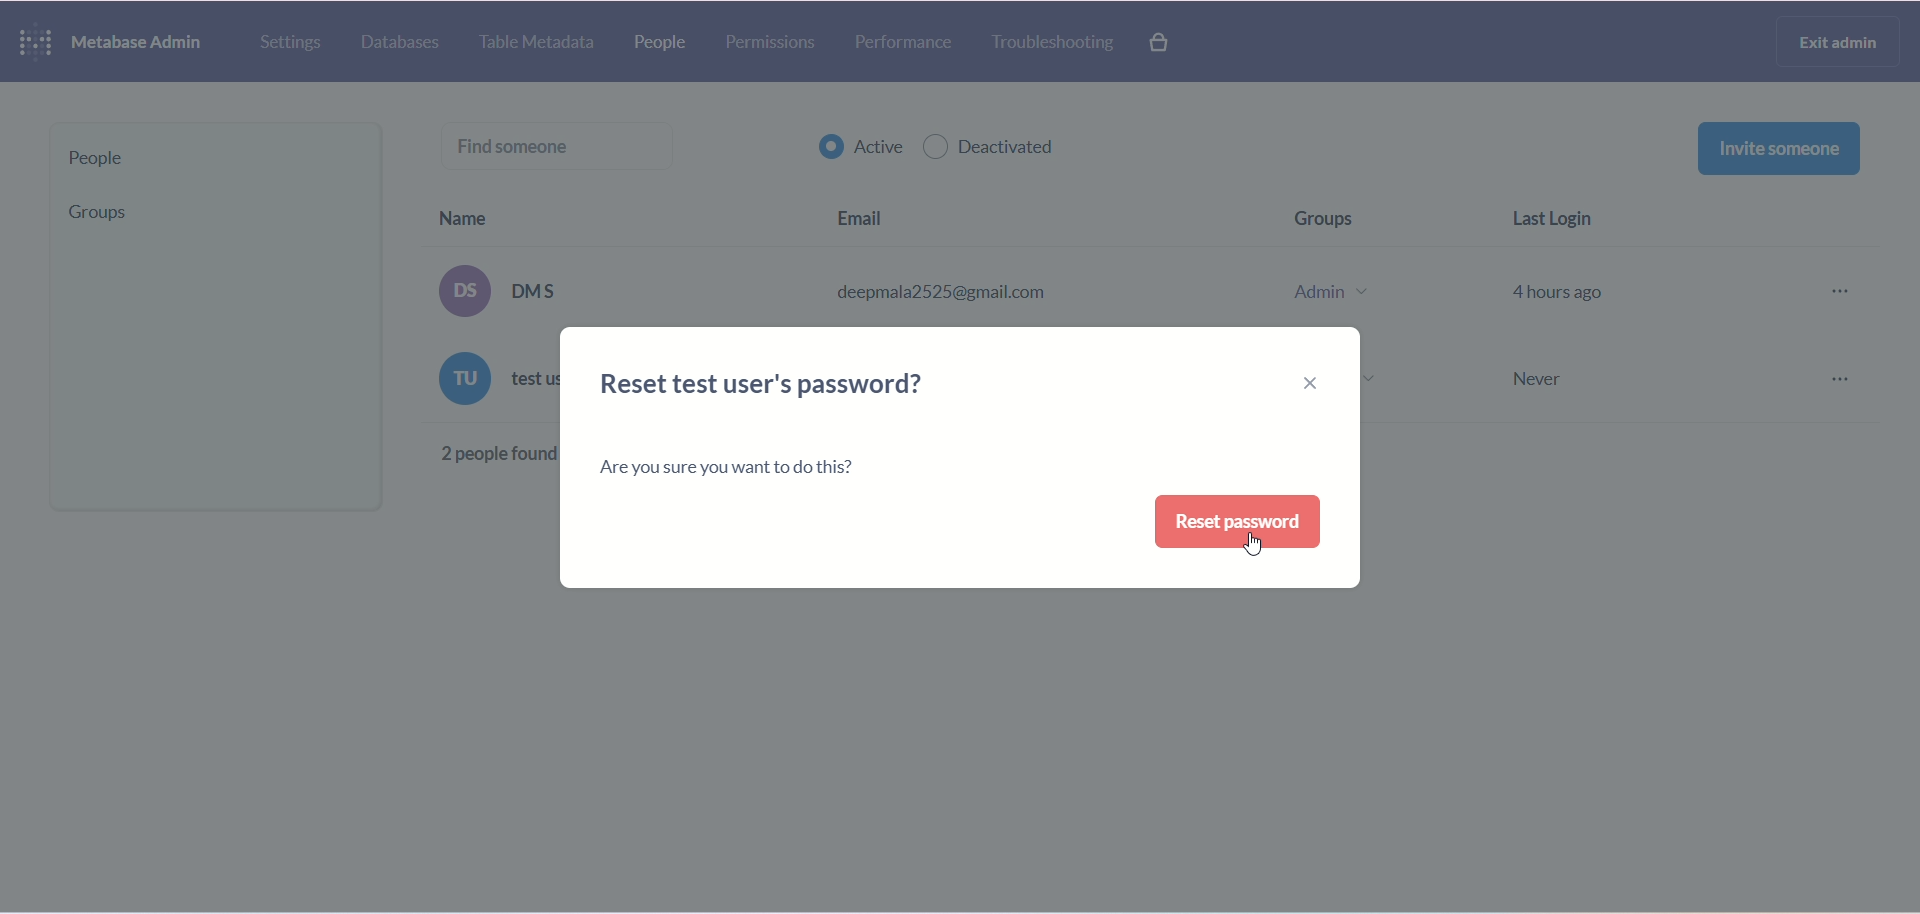 This screenshot has height=914, width=1920. Describe the element at coordinates (861, 151) in the screenshot. I see `active` at that location.